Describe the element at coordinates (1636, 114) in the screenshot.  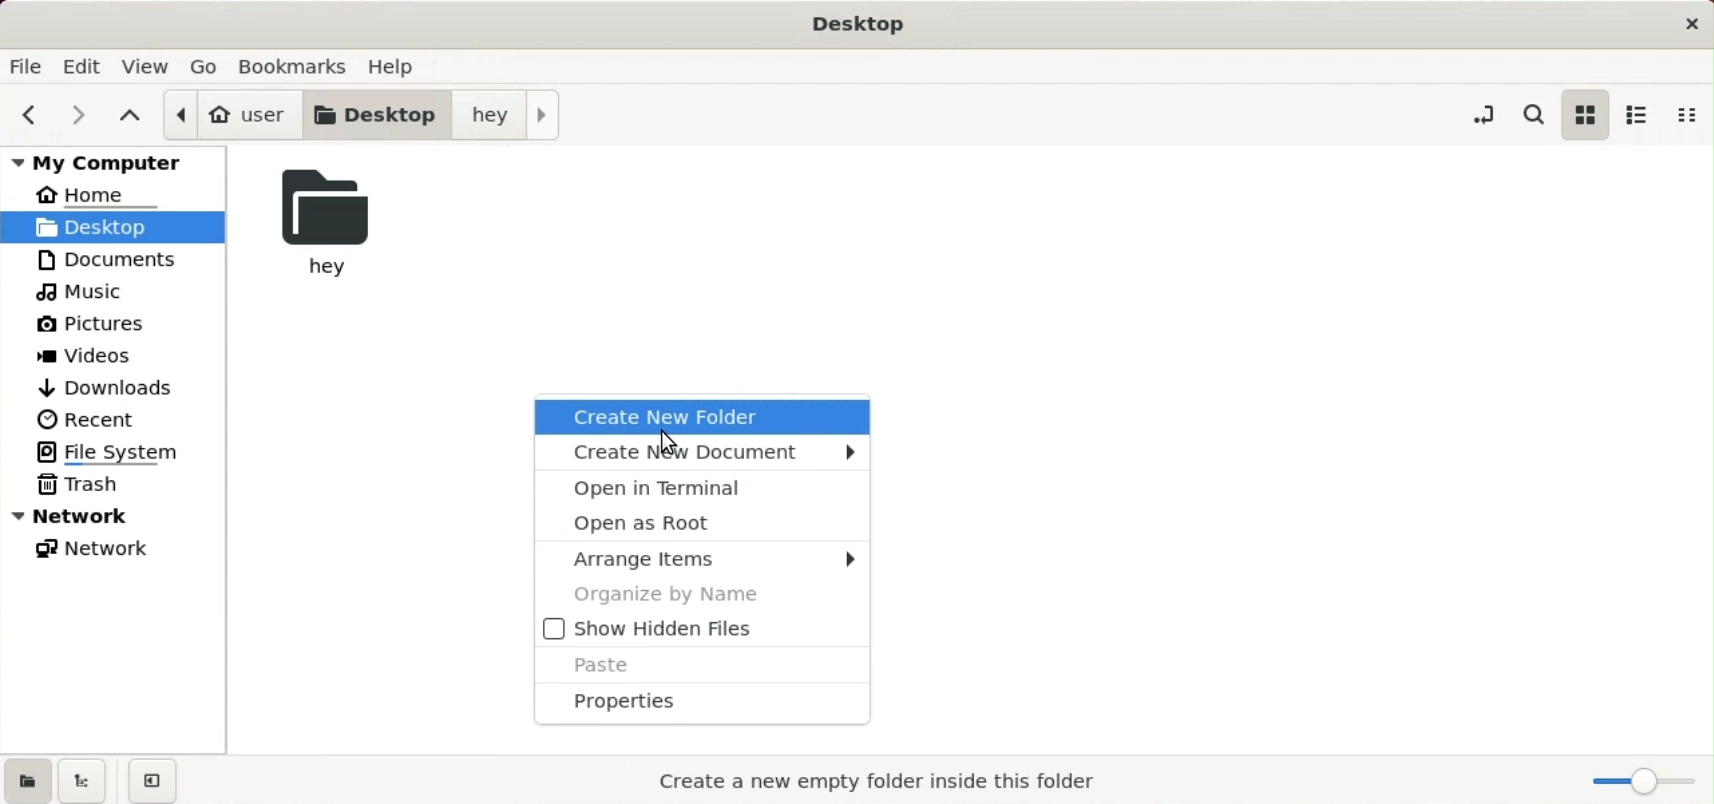
I see `list view` at that location.